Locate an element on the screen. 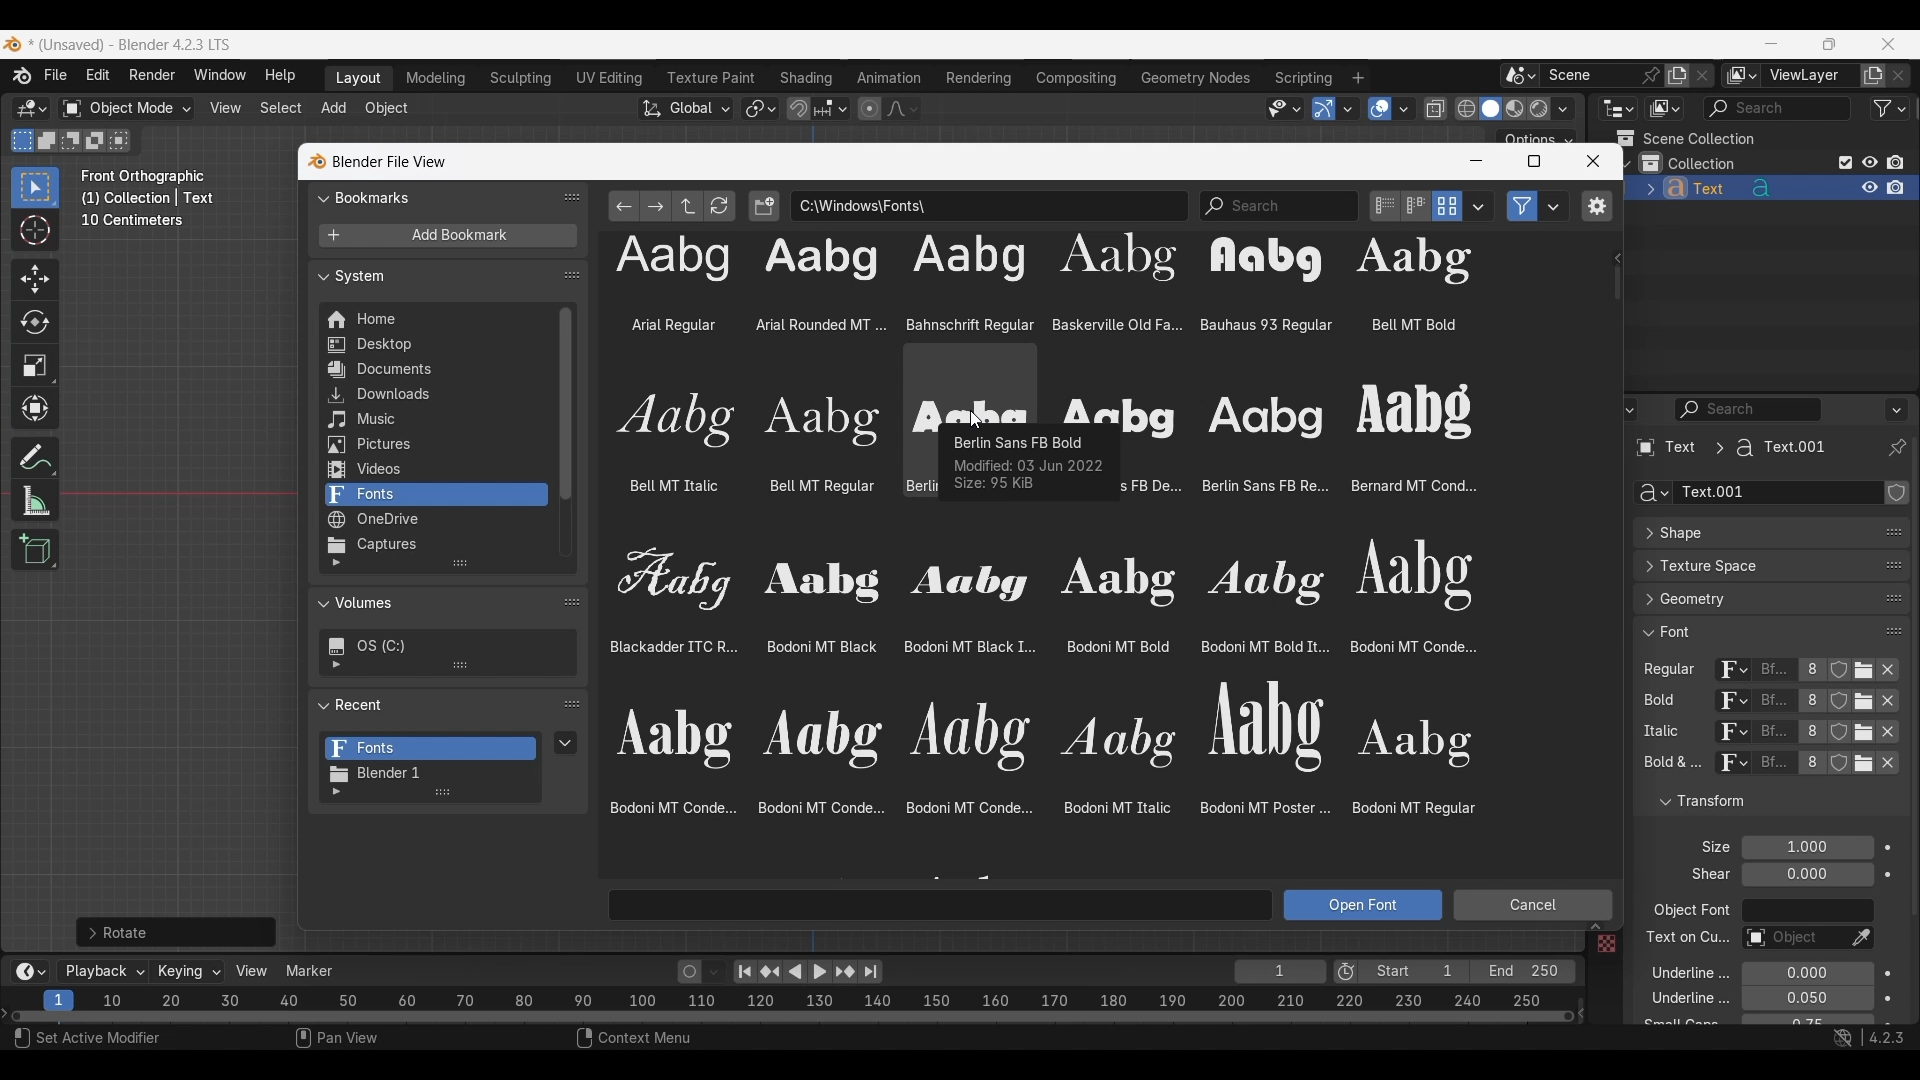 This screenshot has width=1920, height=1080. Object font is located at coordinates (1807, 911).